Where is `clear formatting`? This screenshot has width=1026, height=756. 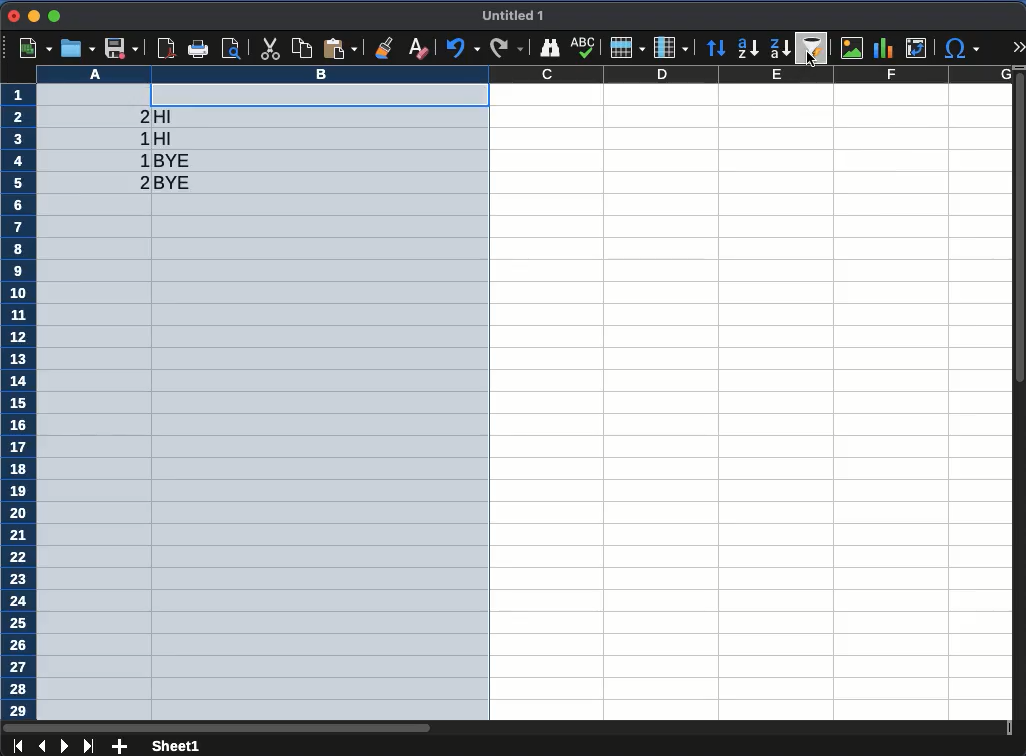 clear formatting is located at coordinates (417, 49).